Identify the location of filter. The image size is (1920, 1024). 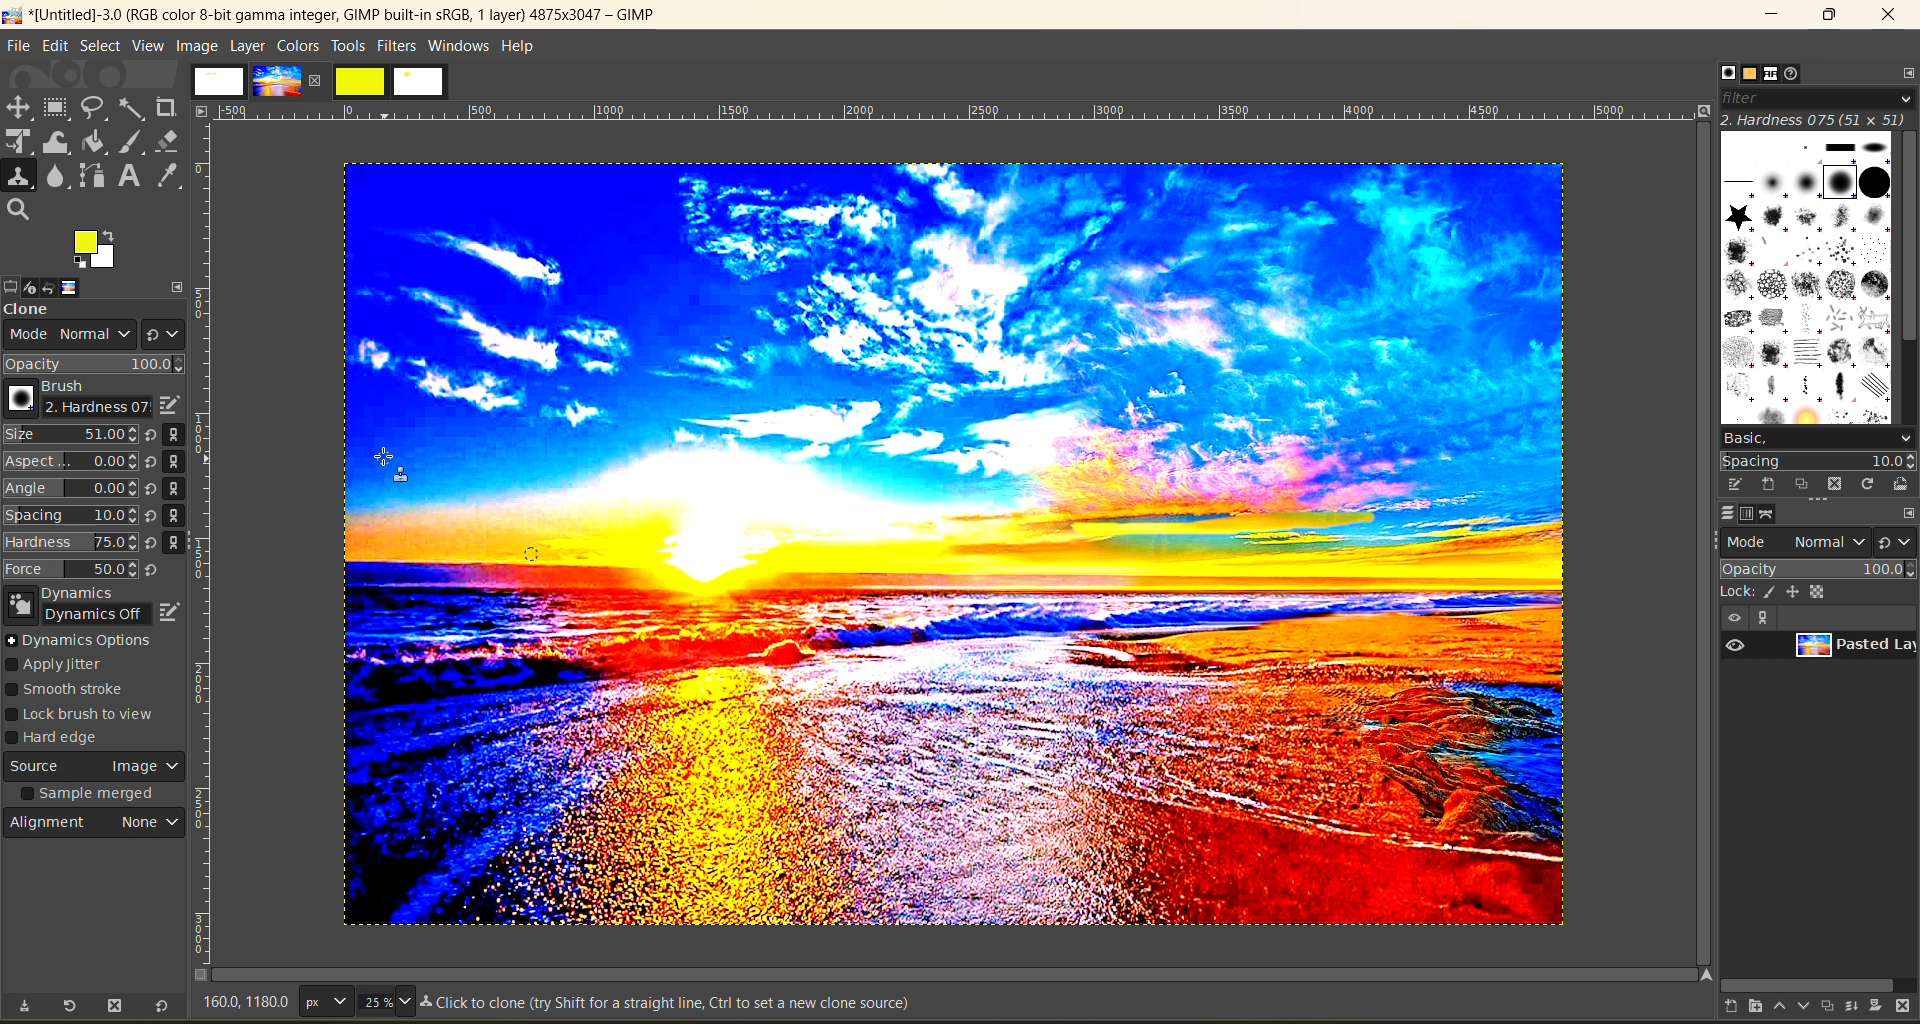
(1815, 97).